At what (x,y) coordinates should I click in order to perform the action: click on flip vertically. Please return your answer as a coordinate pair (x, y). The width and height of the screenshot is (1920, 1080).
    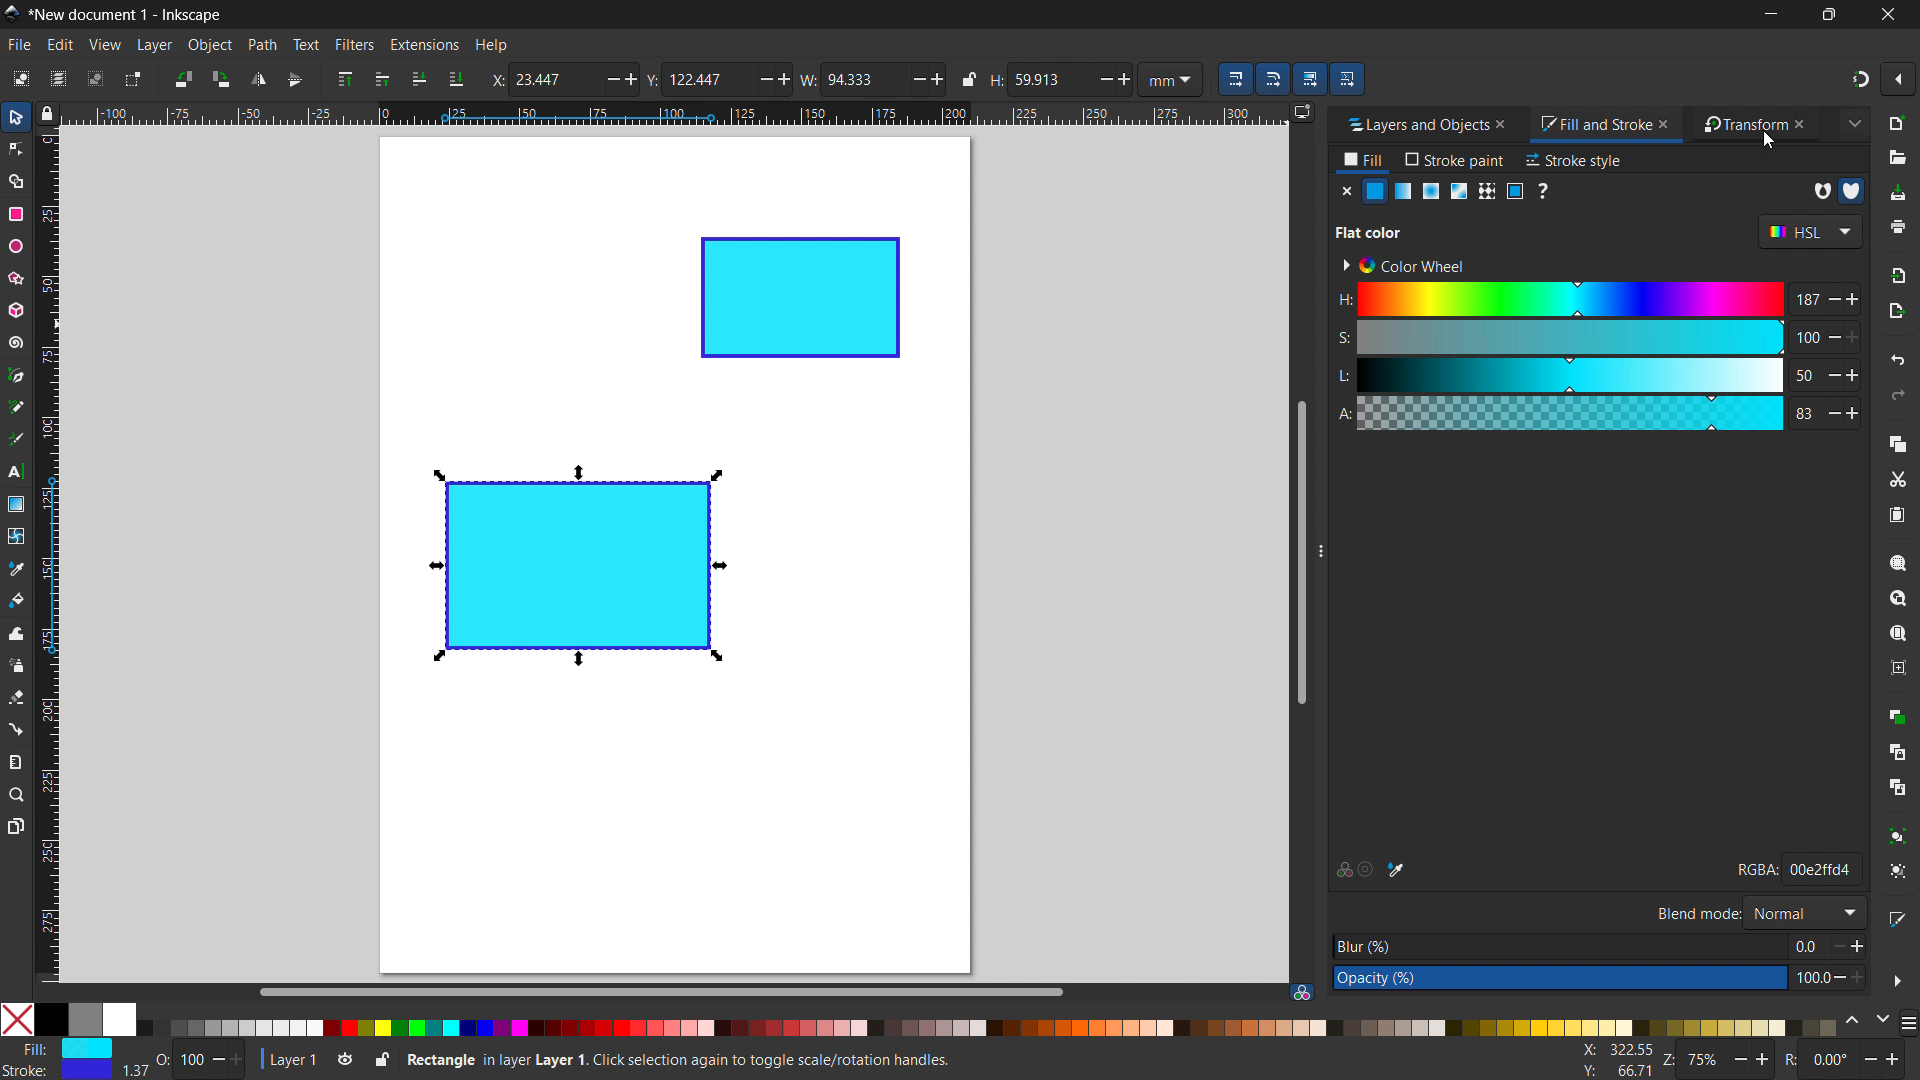
    Looking at the image, I should click on (295, 80).